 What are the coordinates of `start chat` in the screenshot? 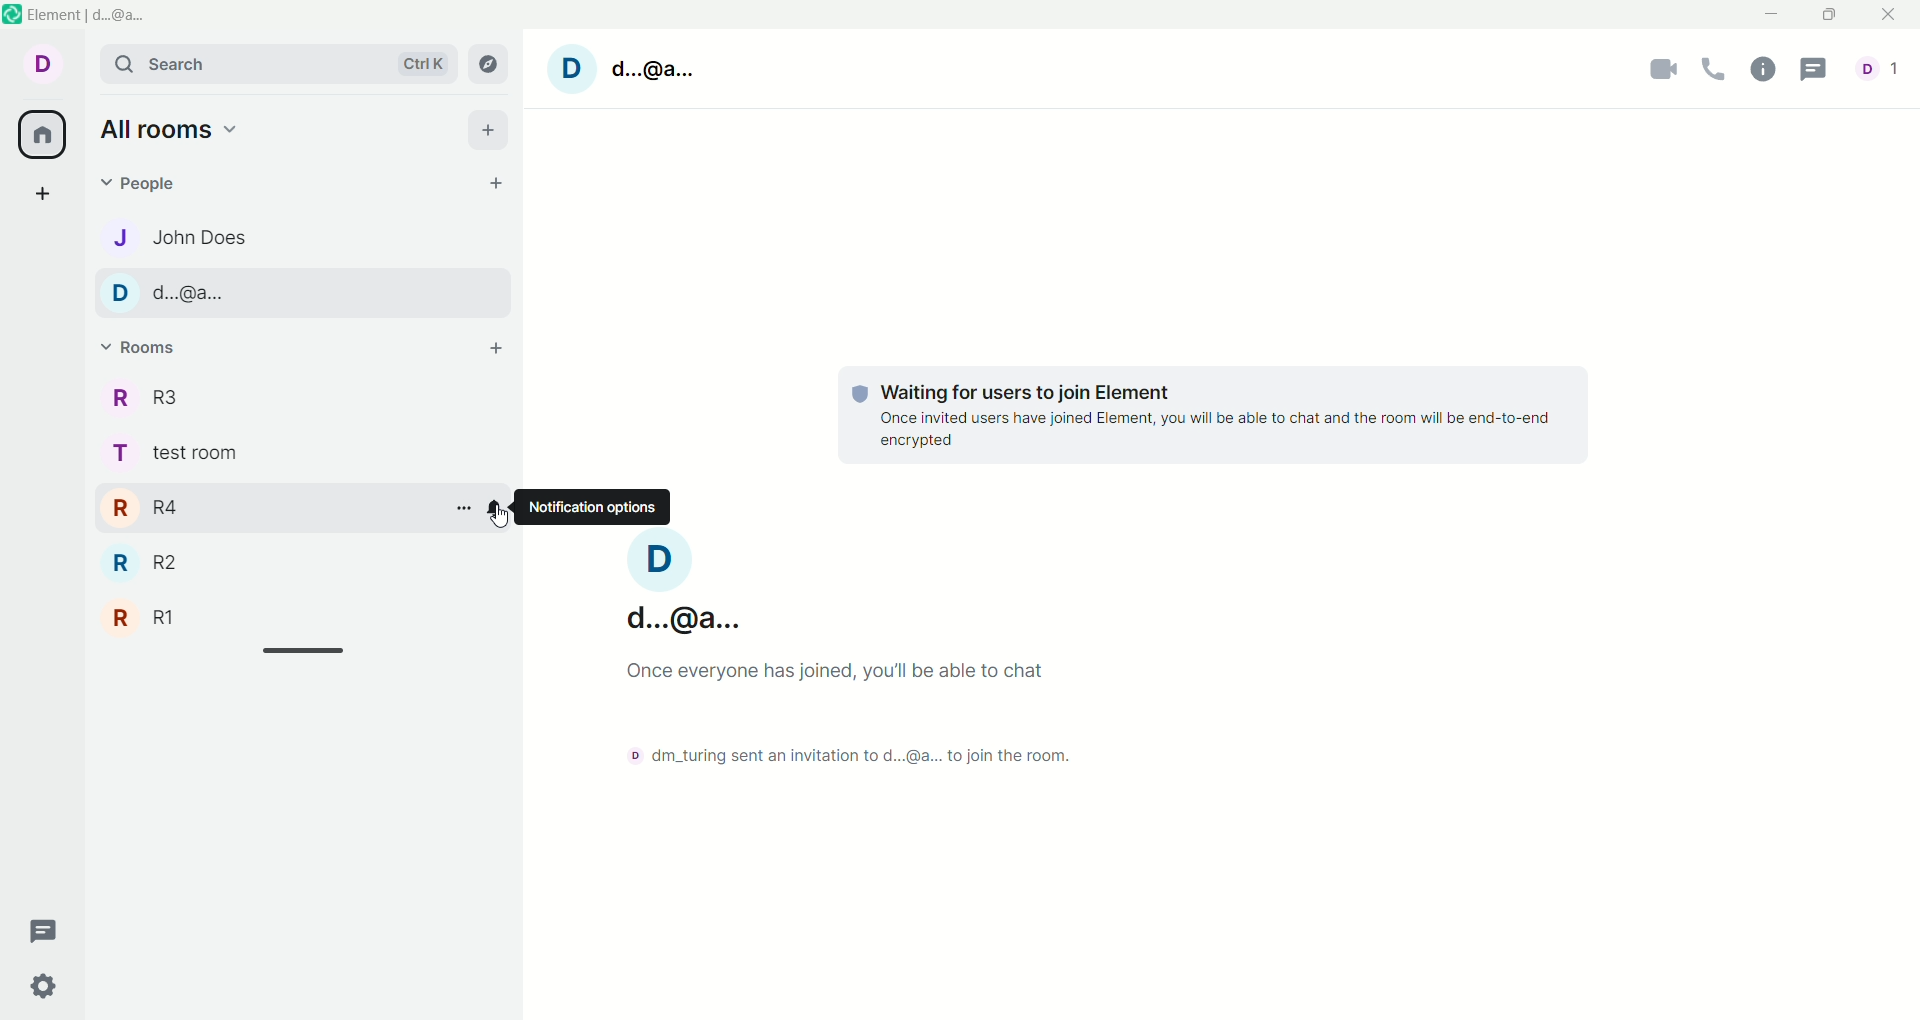 It's located at (495, 183).